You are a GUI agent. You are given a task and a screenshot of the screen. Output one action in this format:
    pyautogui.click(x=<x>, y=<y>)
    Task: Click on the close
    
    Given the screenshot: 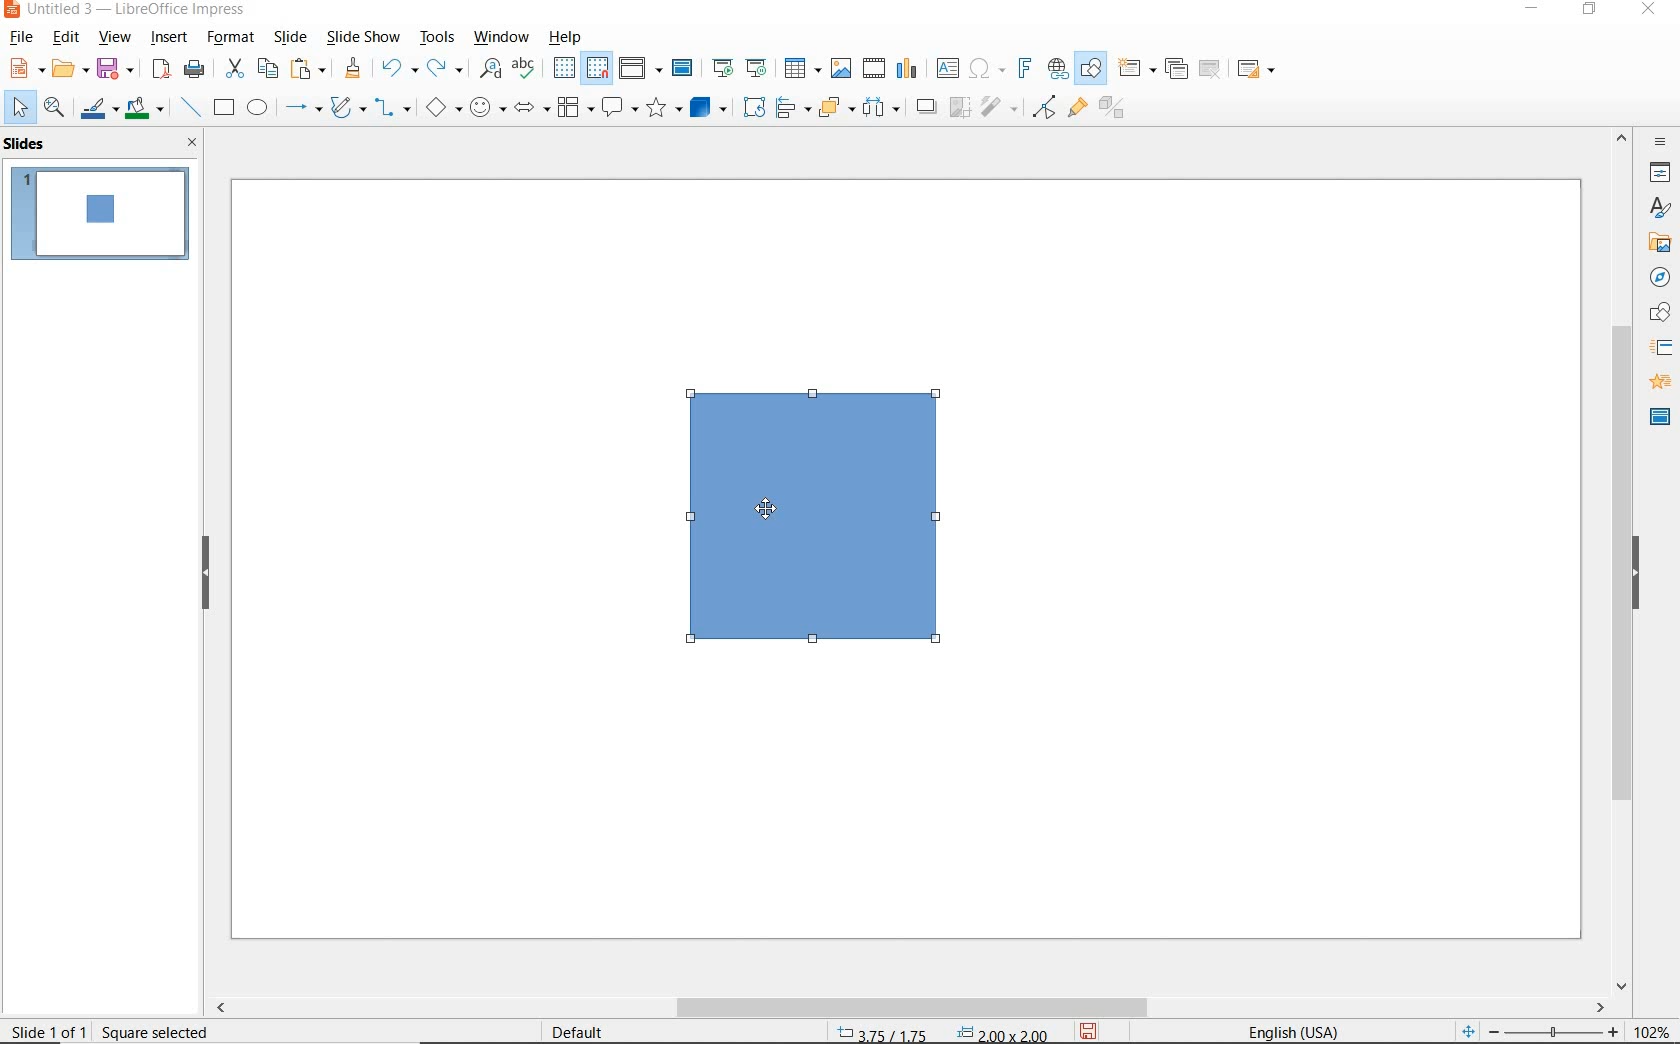 What is the action you would take?
    pyautogui.click(x=193, y=142)
    